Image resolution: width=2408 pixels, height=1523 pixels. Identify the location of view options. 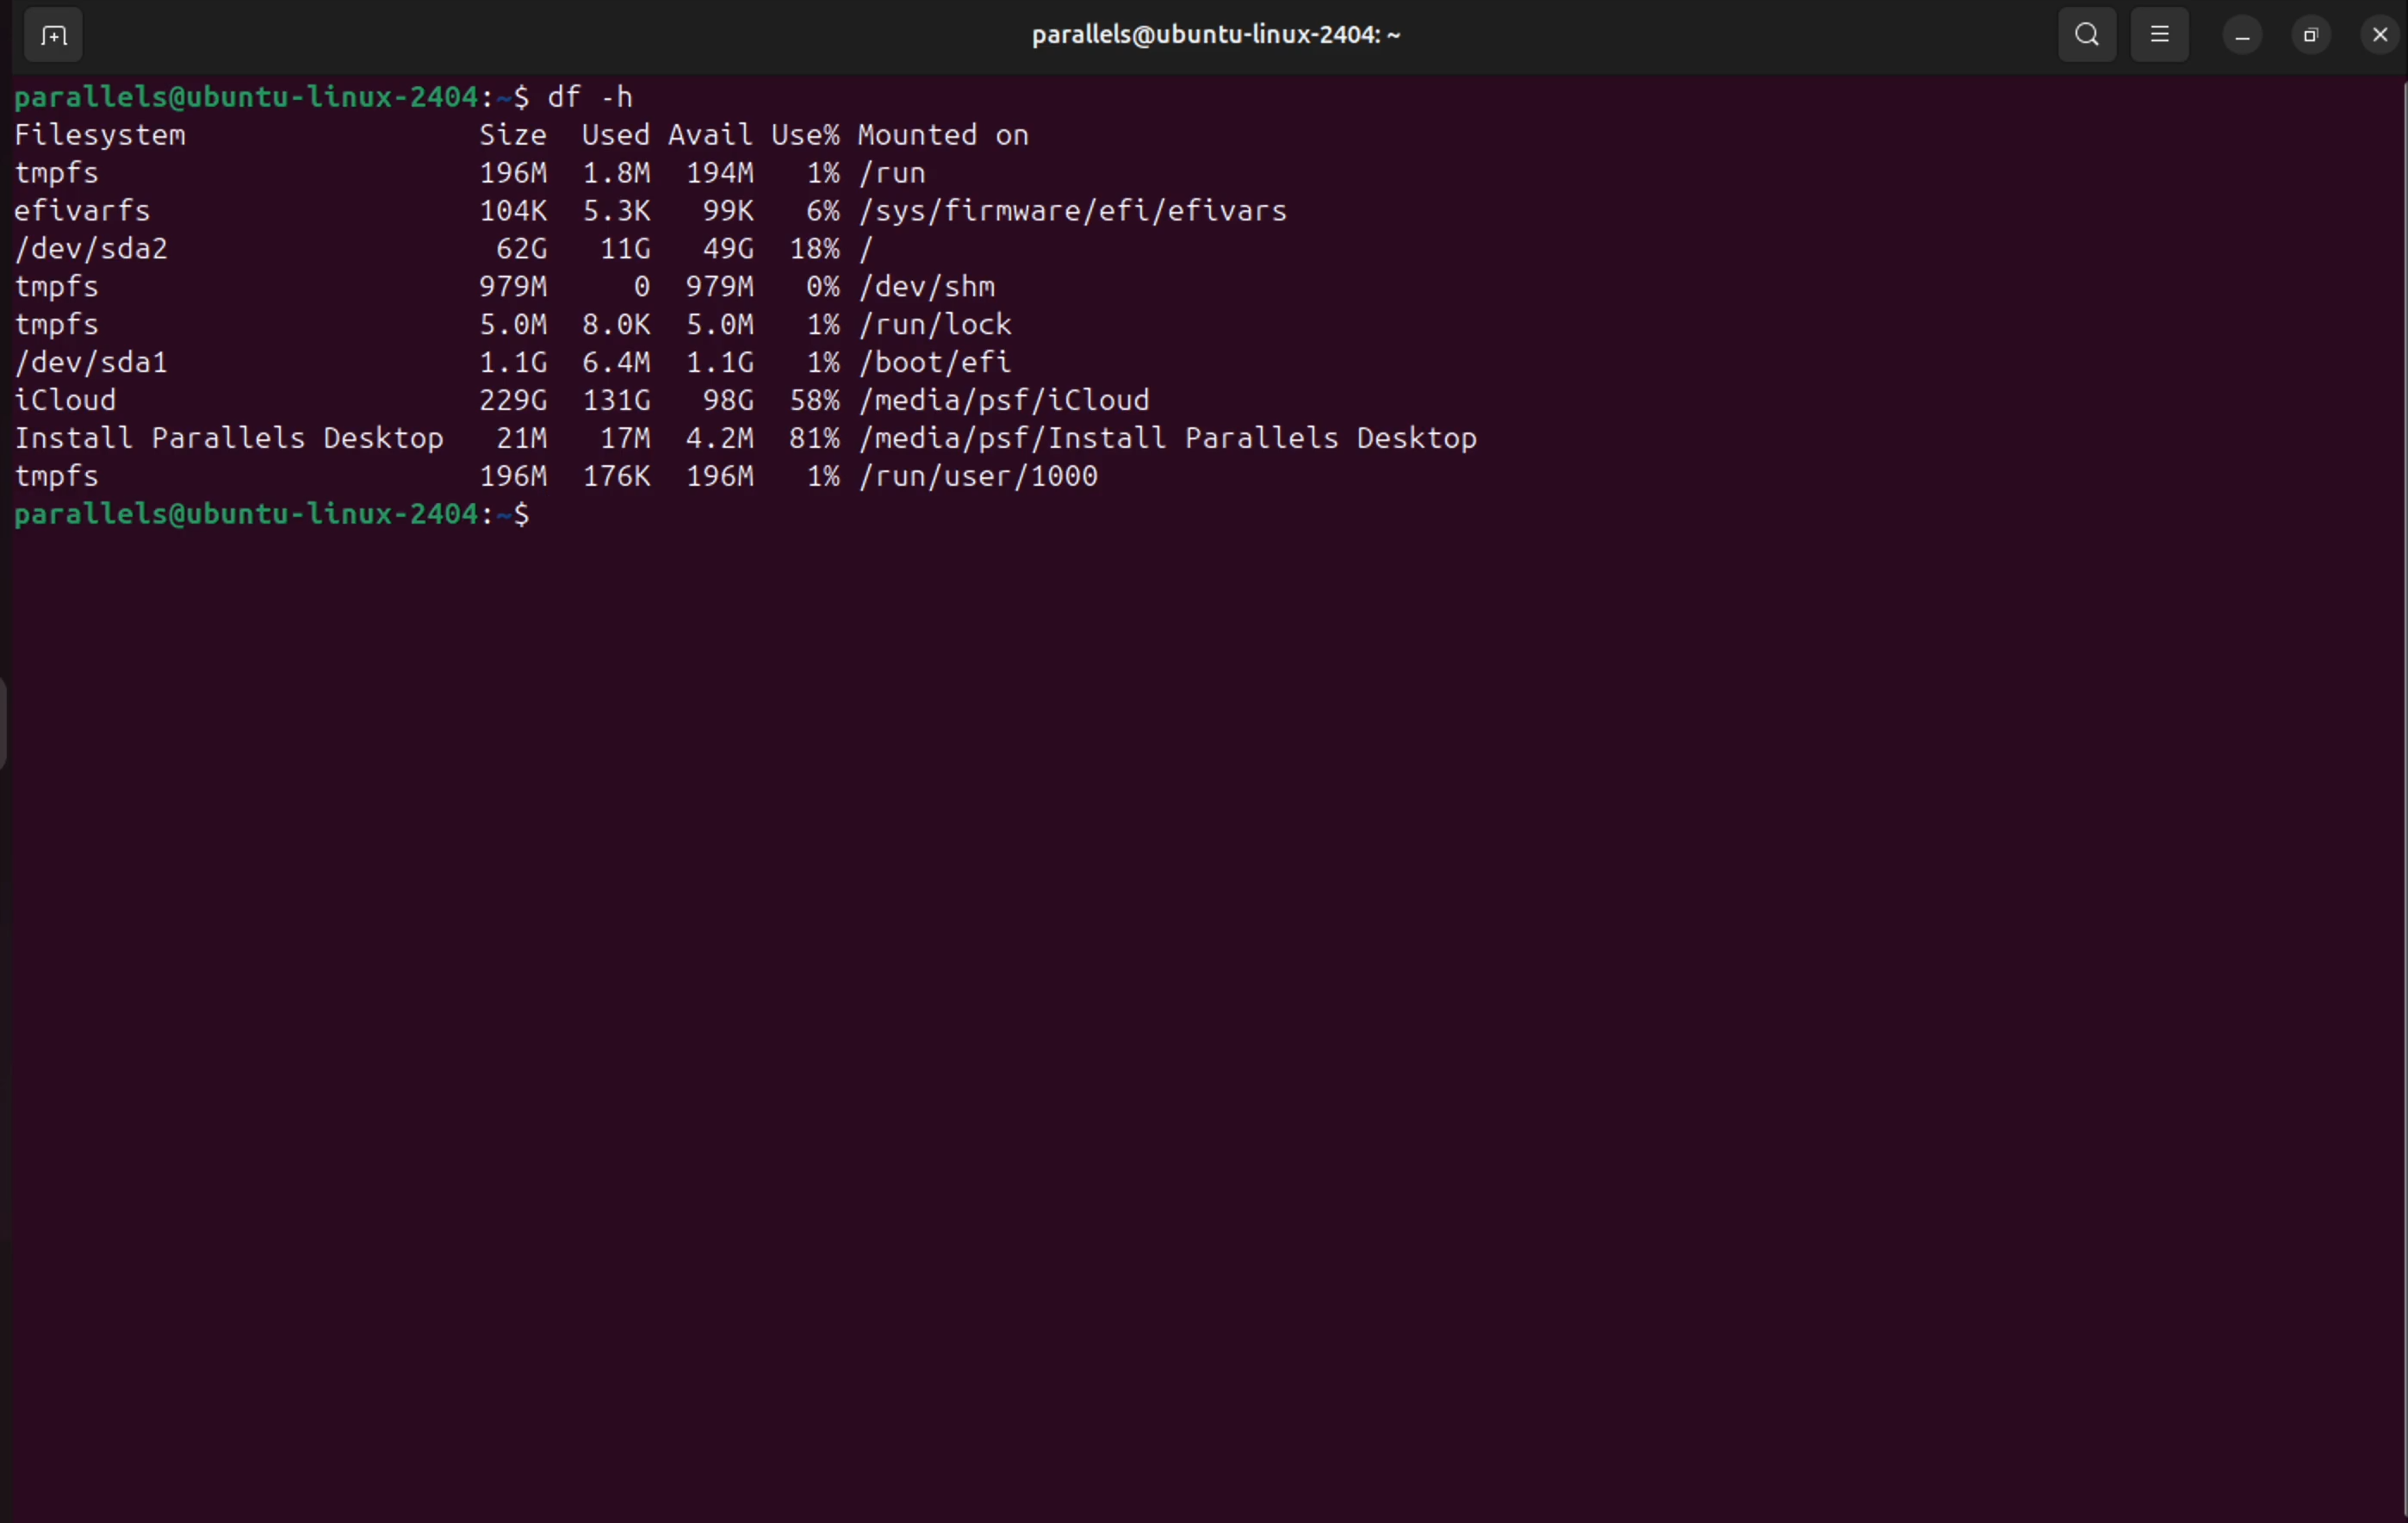
(2162, 34).